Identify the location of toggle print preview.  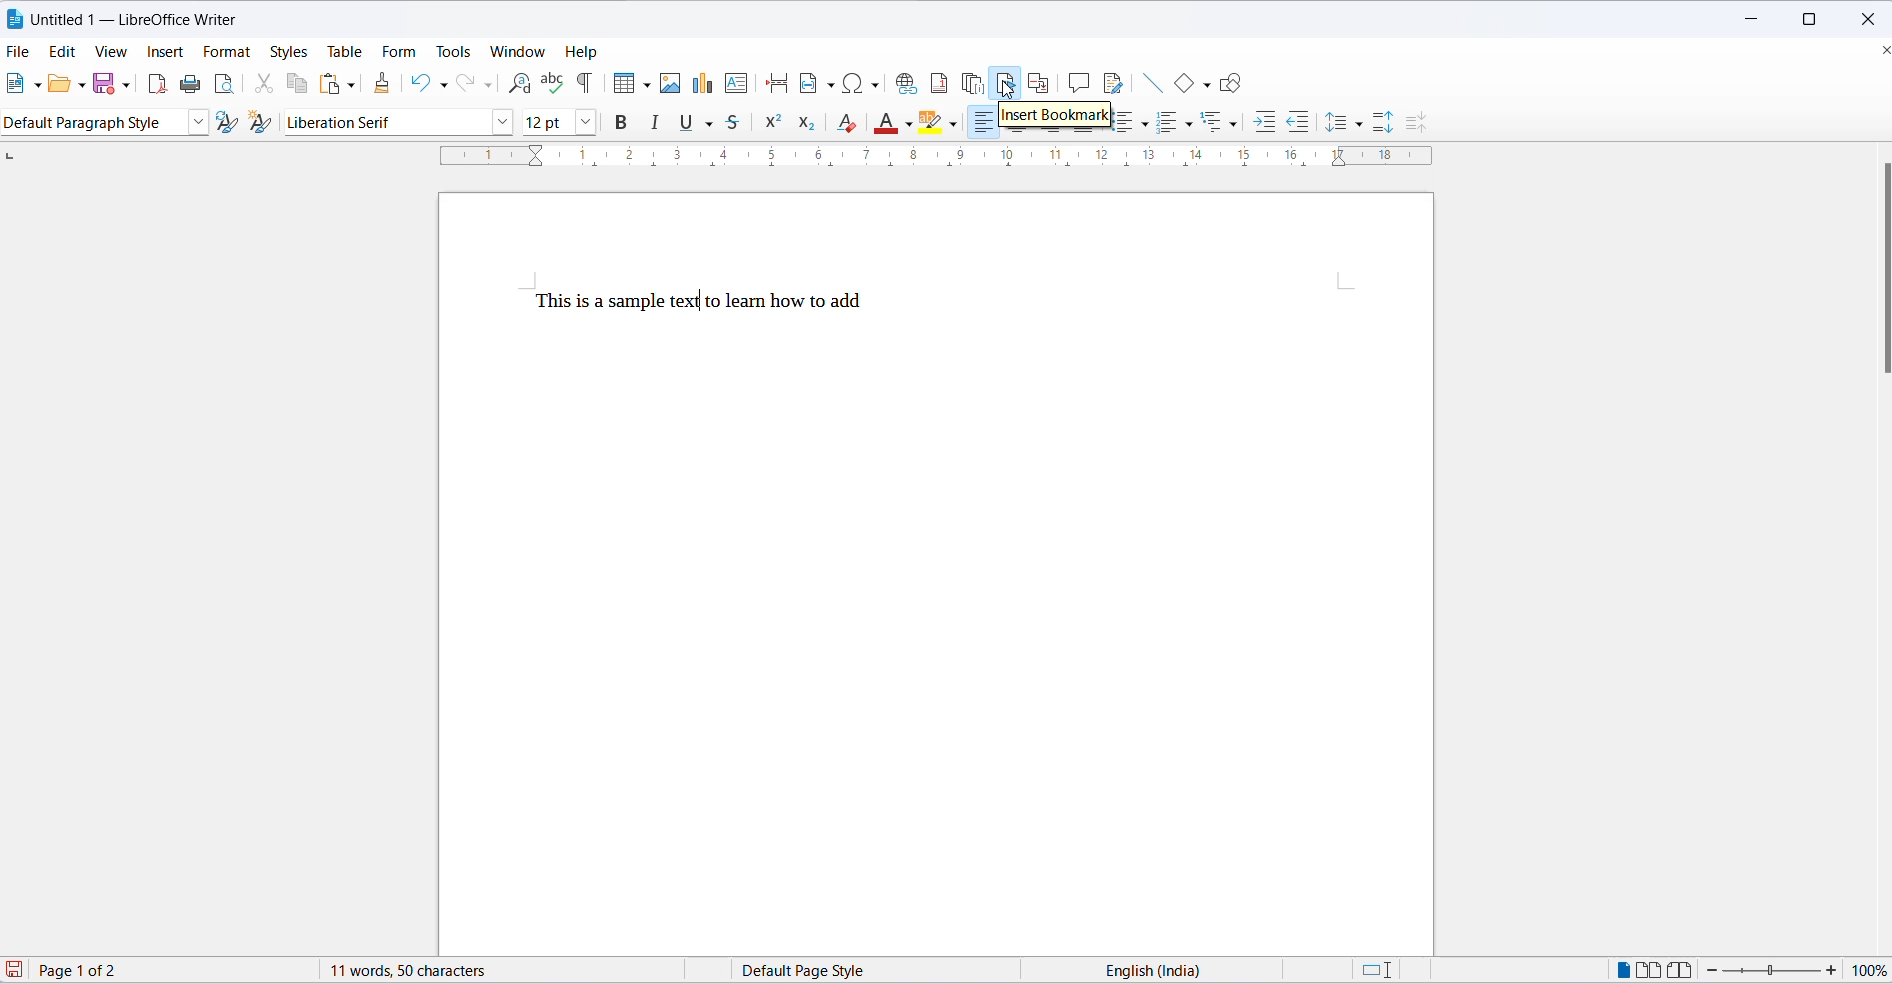
(227, 84).